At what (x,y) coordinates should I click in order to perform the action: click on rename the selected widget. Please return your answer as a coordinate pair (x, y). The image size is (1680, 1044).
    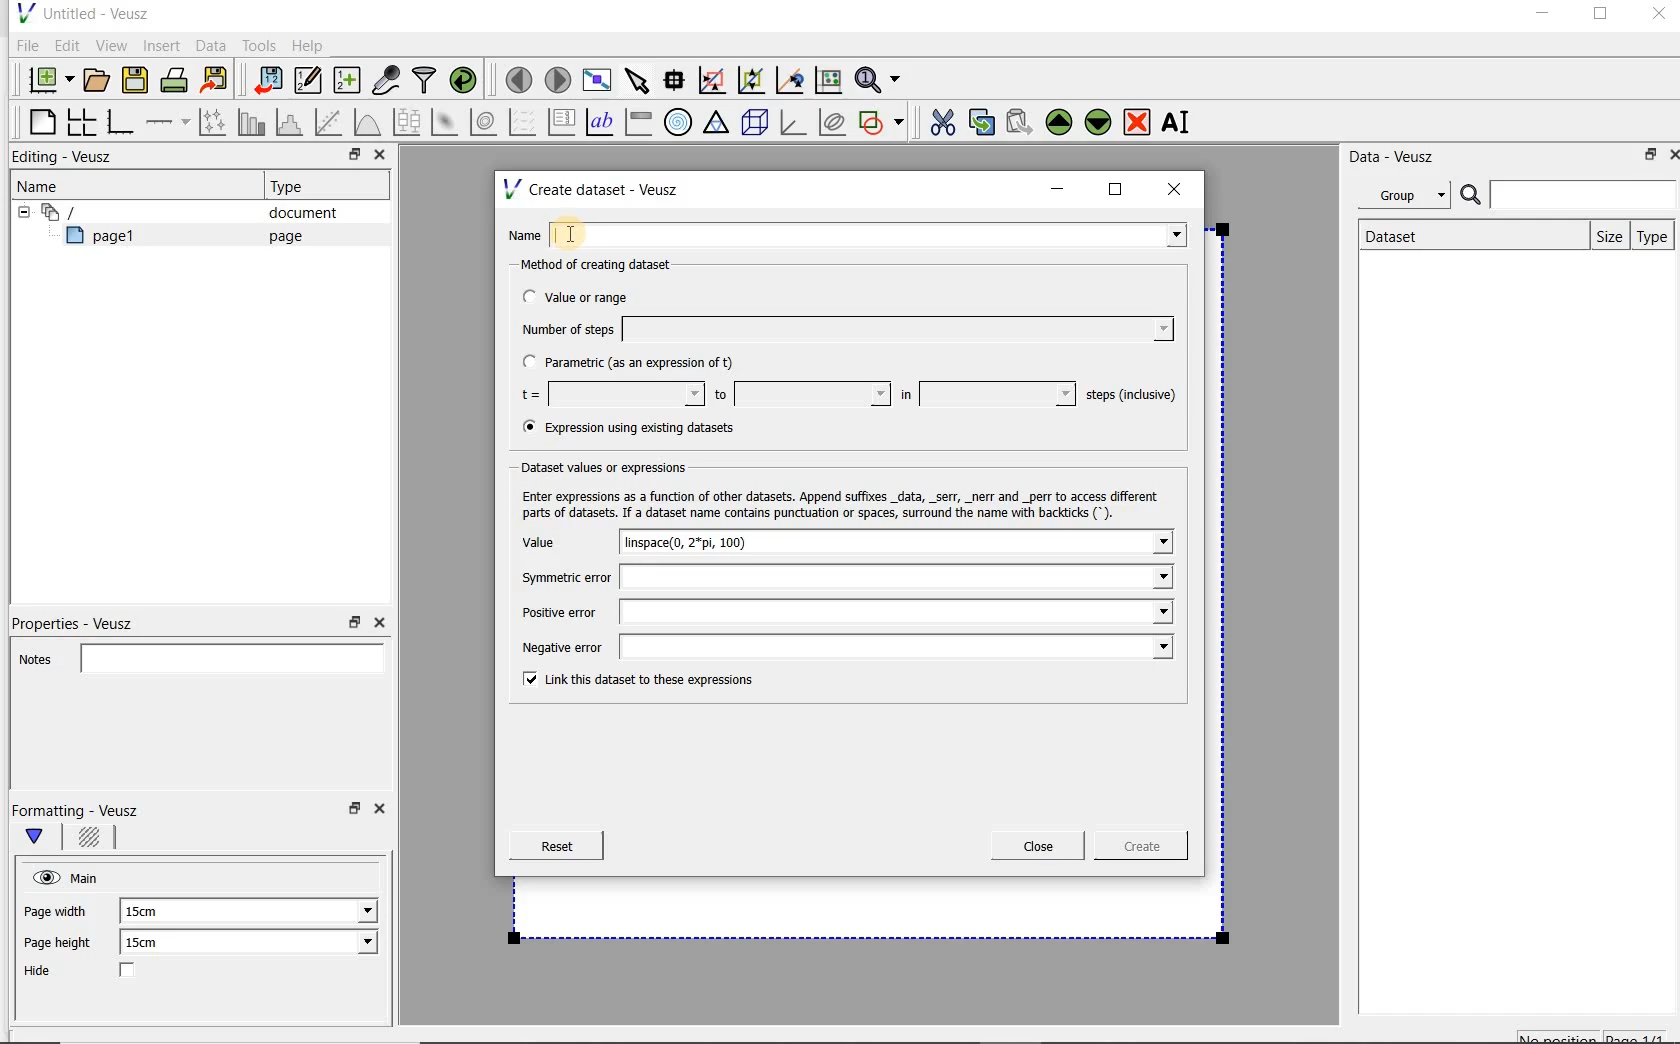
    Looking at the image, I should click on (1180, 122).